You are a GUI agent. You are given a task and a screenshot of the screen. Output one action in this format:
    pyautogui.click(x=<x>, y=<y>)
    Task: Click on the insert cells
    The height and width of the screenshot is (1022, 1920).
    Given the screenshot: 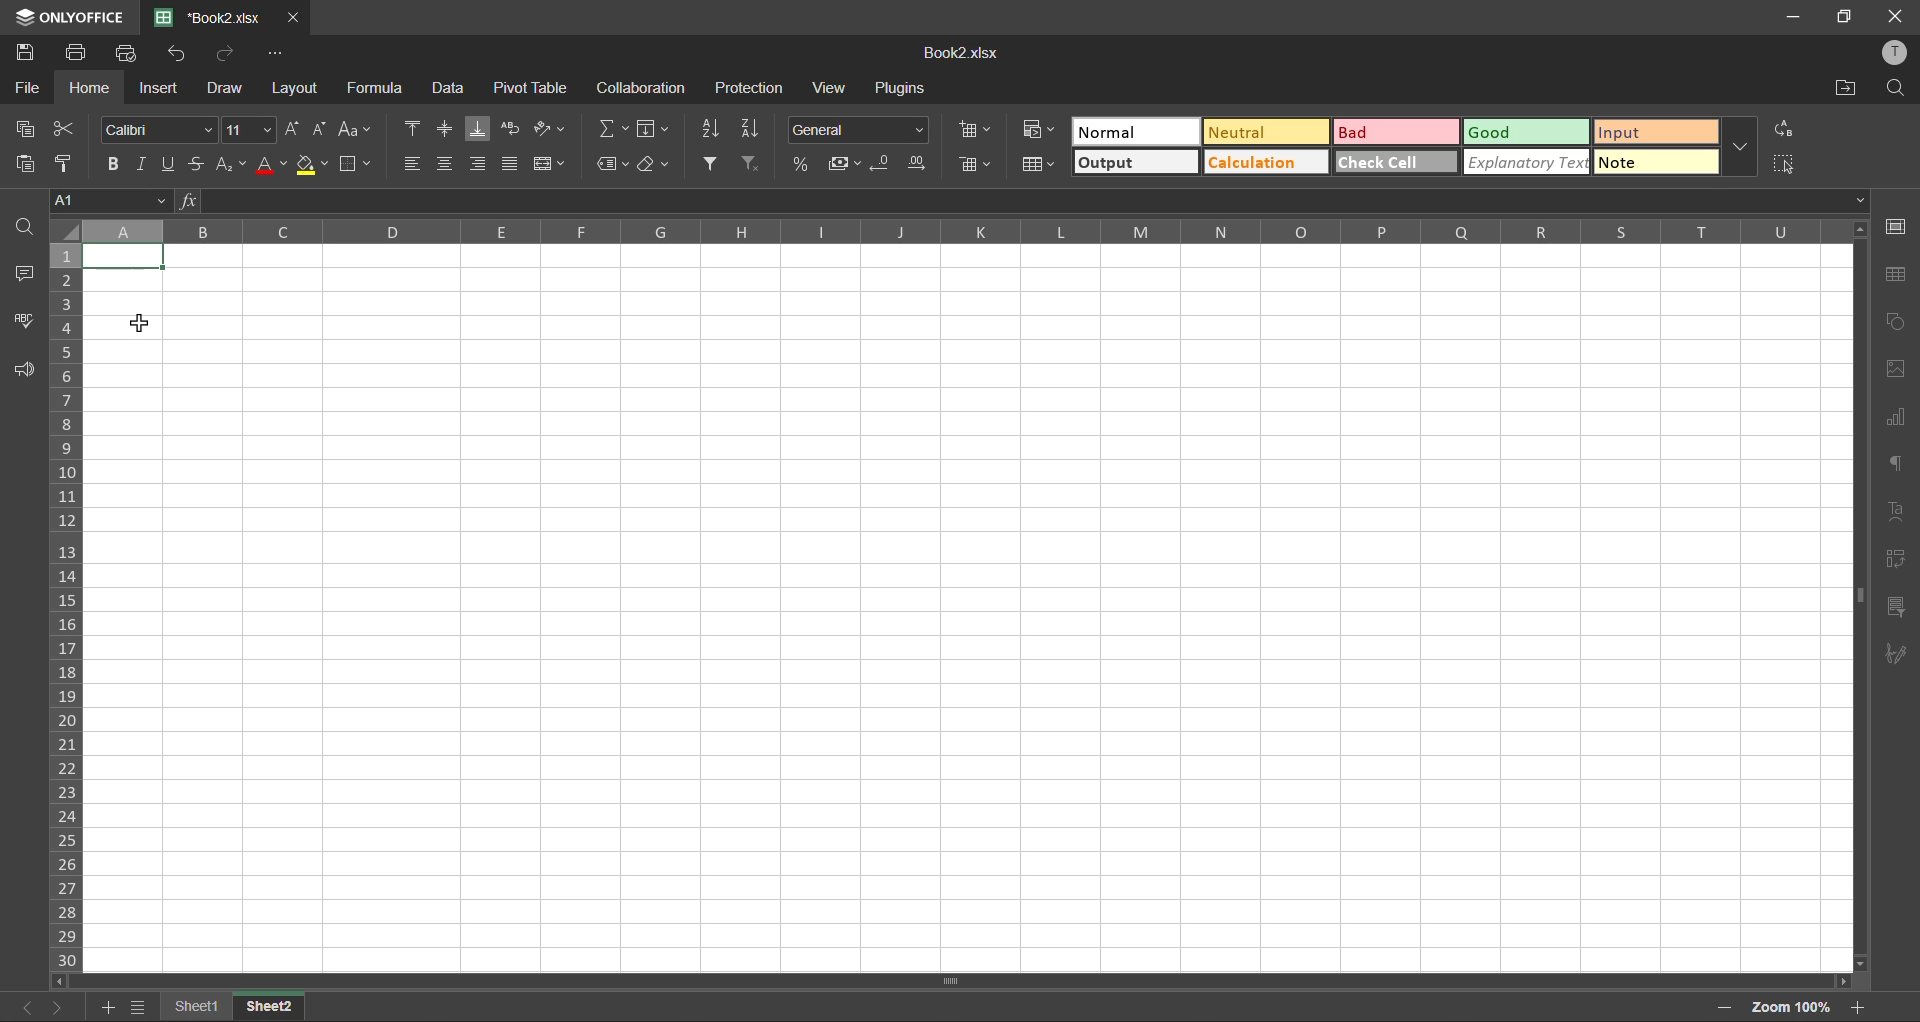 What is the action you would take?
    pyautogui.click(x=981, y=131)
    